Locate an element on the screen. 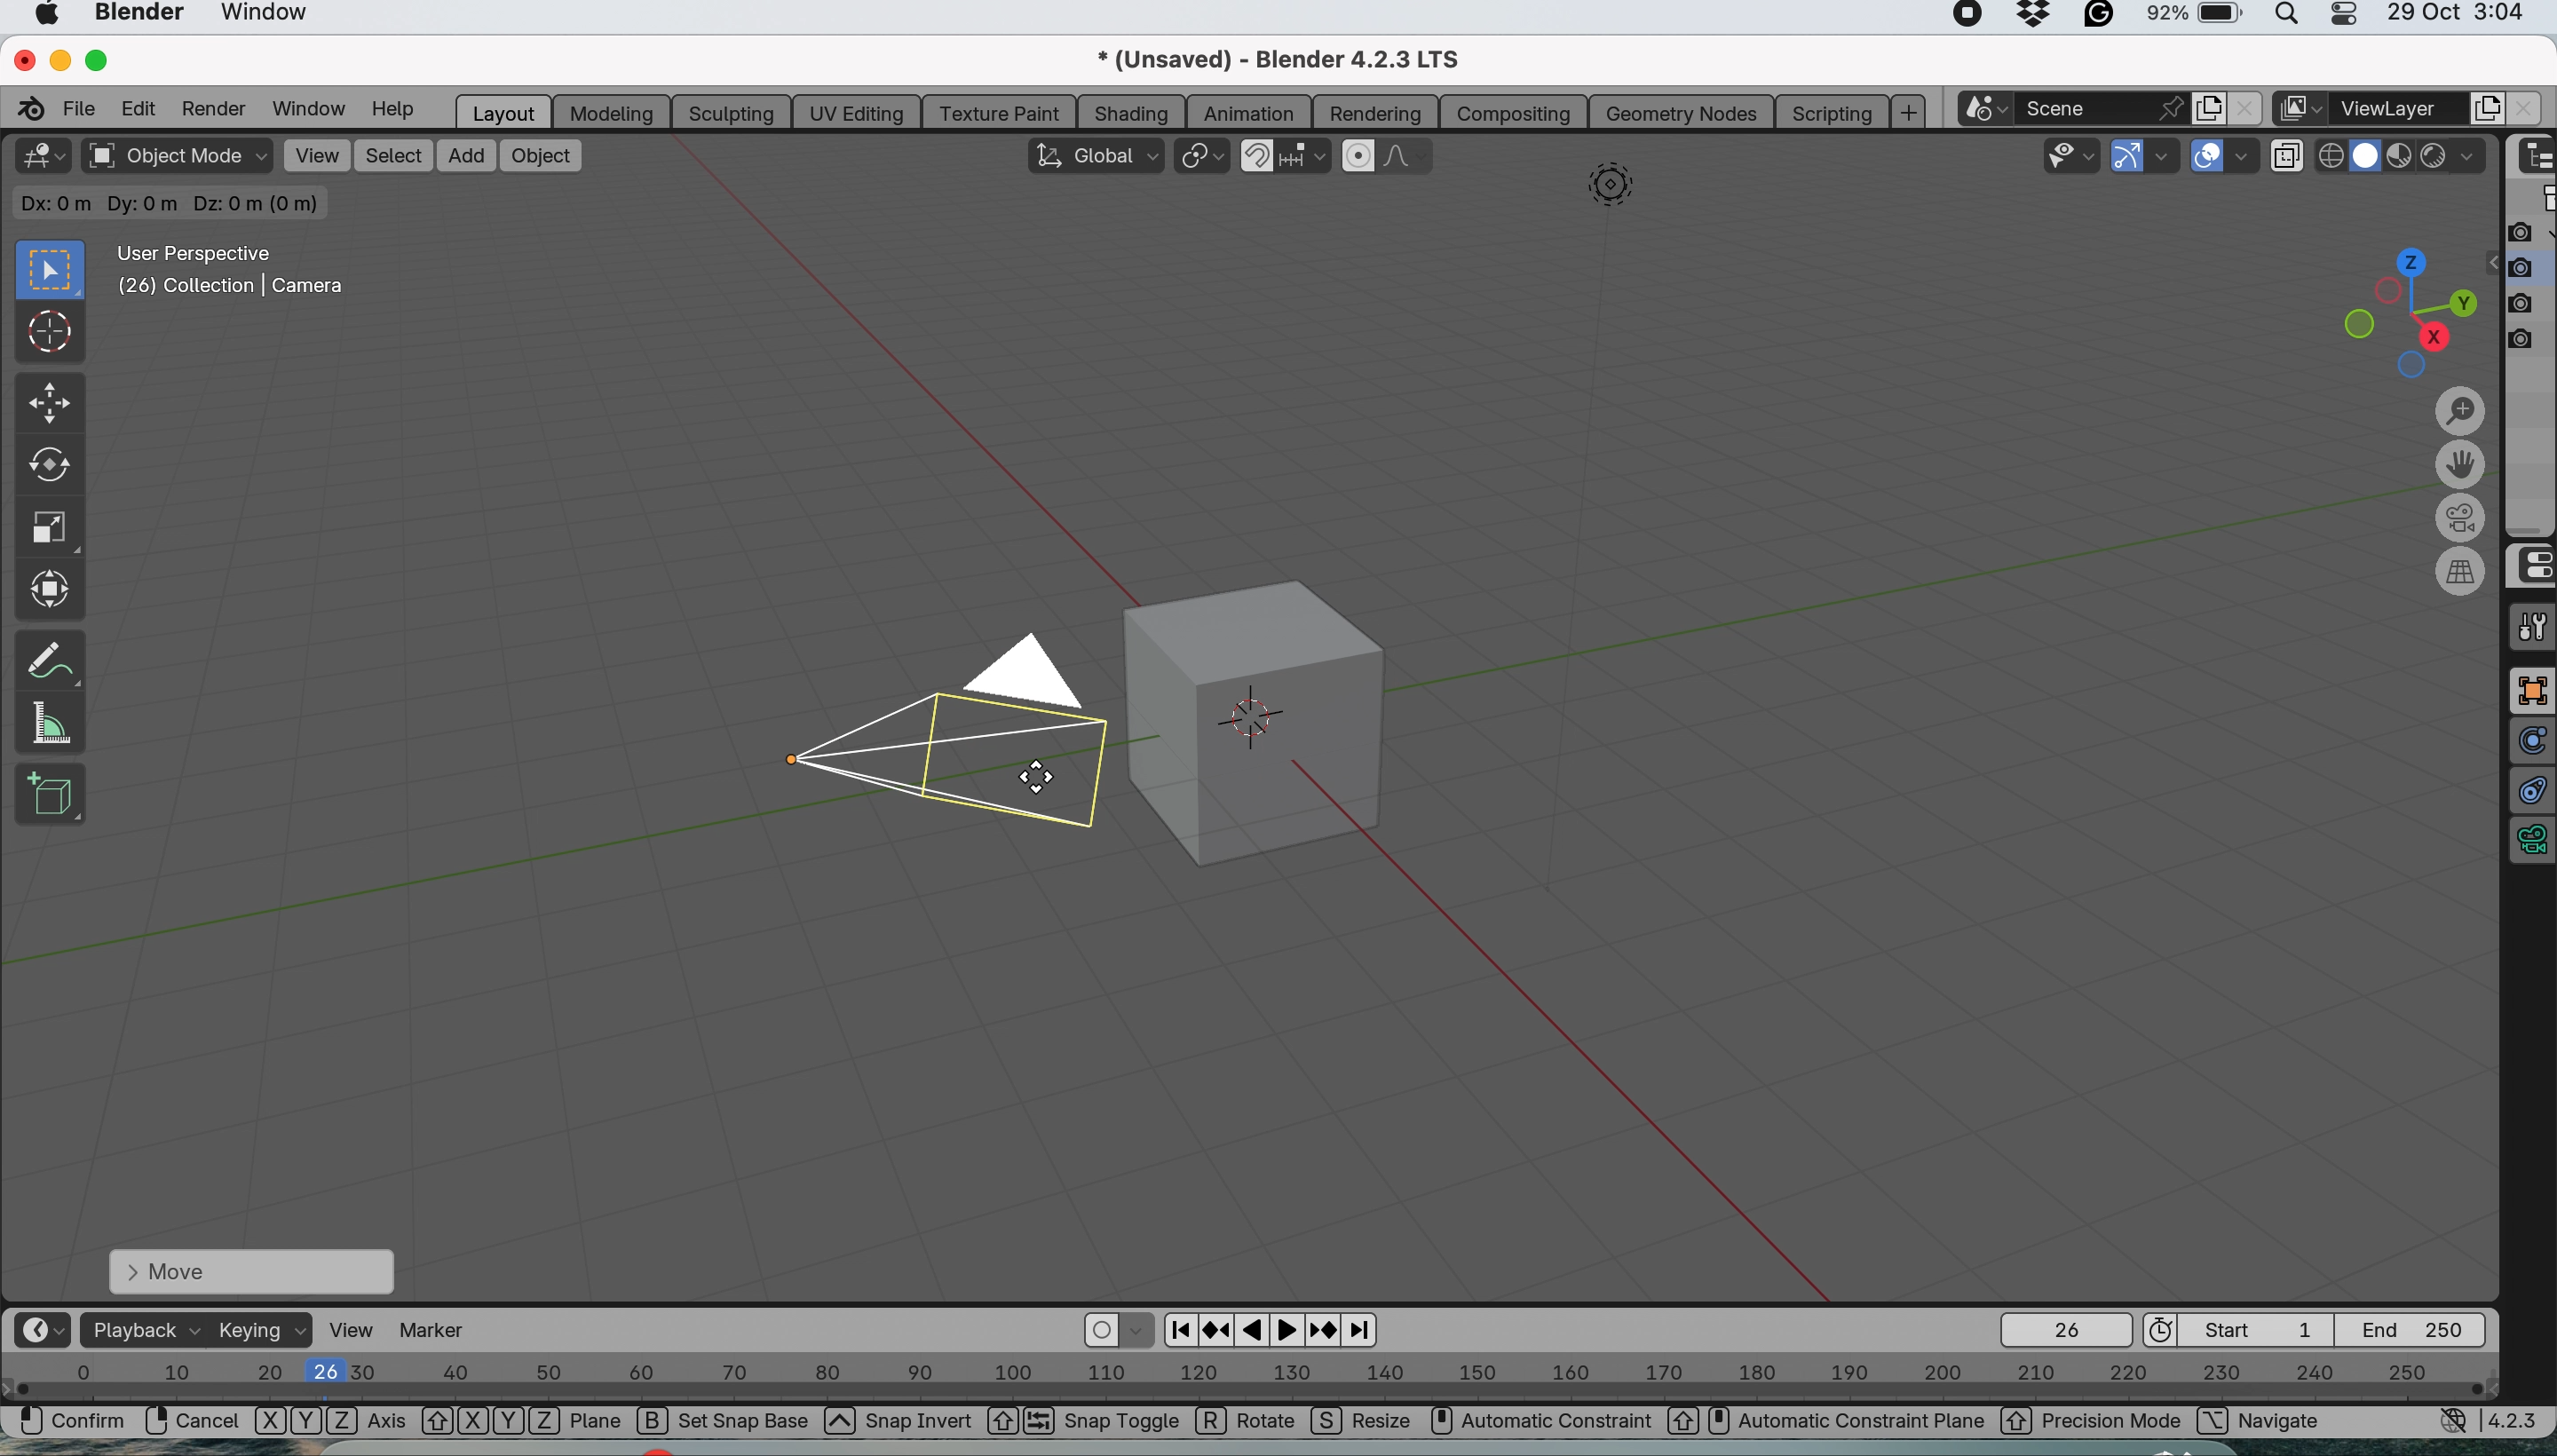 Image resolution: width=2557 pixels, height=1456 pixels. snap invert is located at coordinates (940, 1424).